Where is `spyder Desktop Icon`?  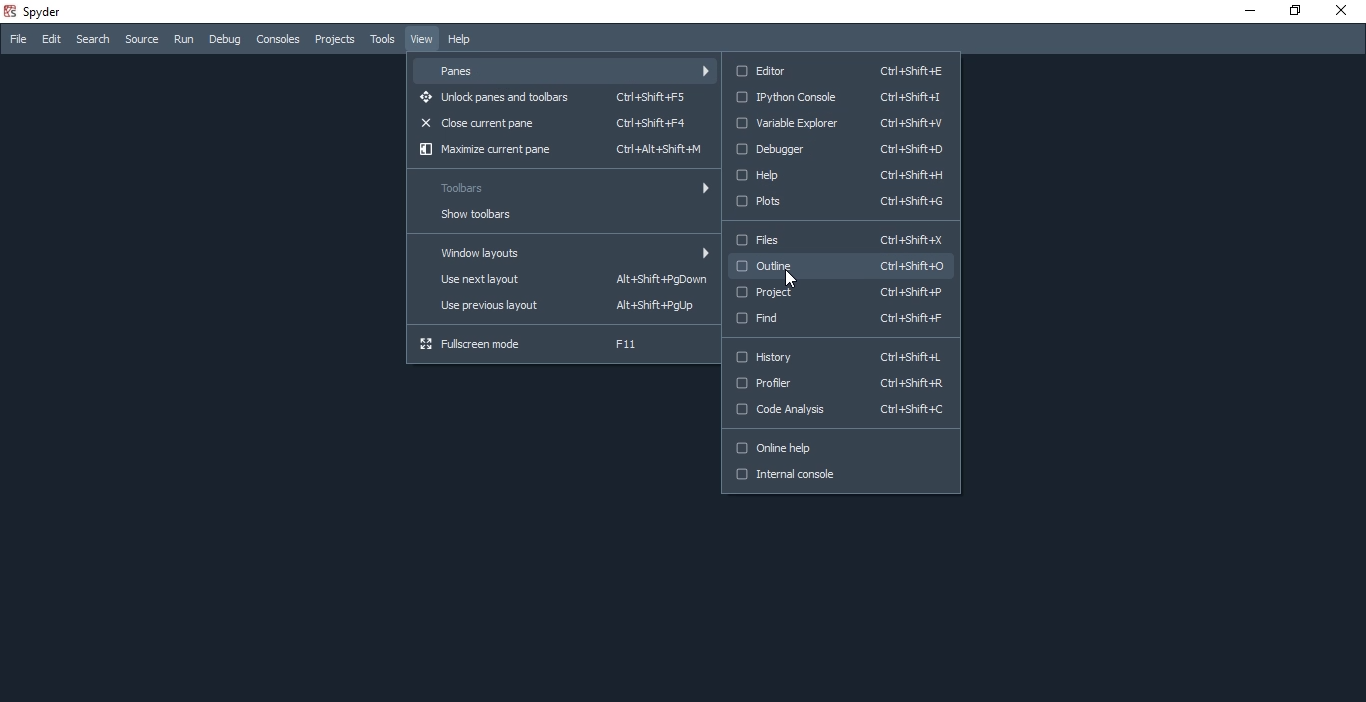
spyder Desktop Icon is located at coordinates (36, 10).